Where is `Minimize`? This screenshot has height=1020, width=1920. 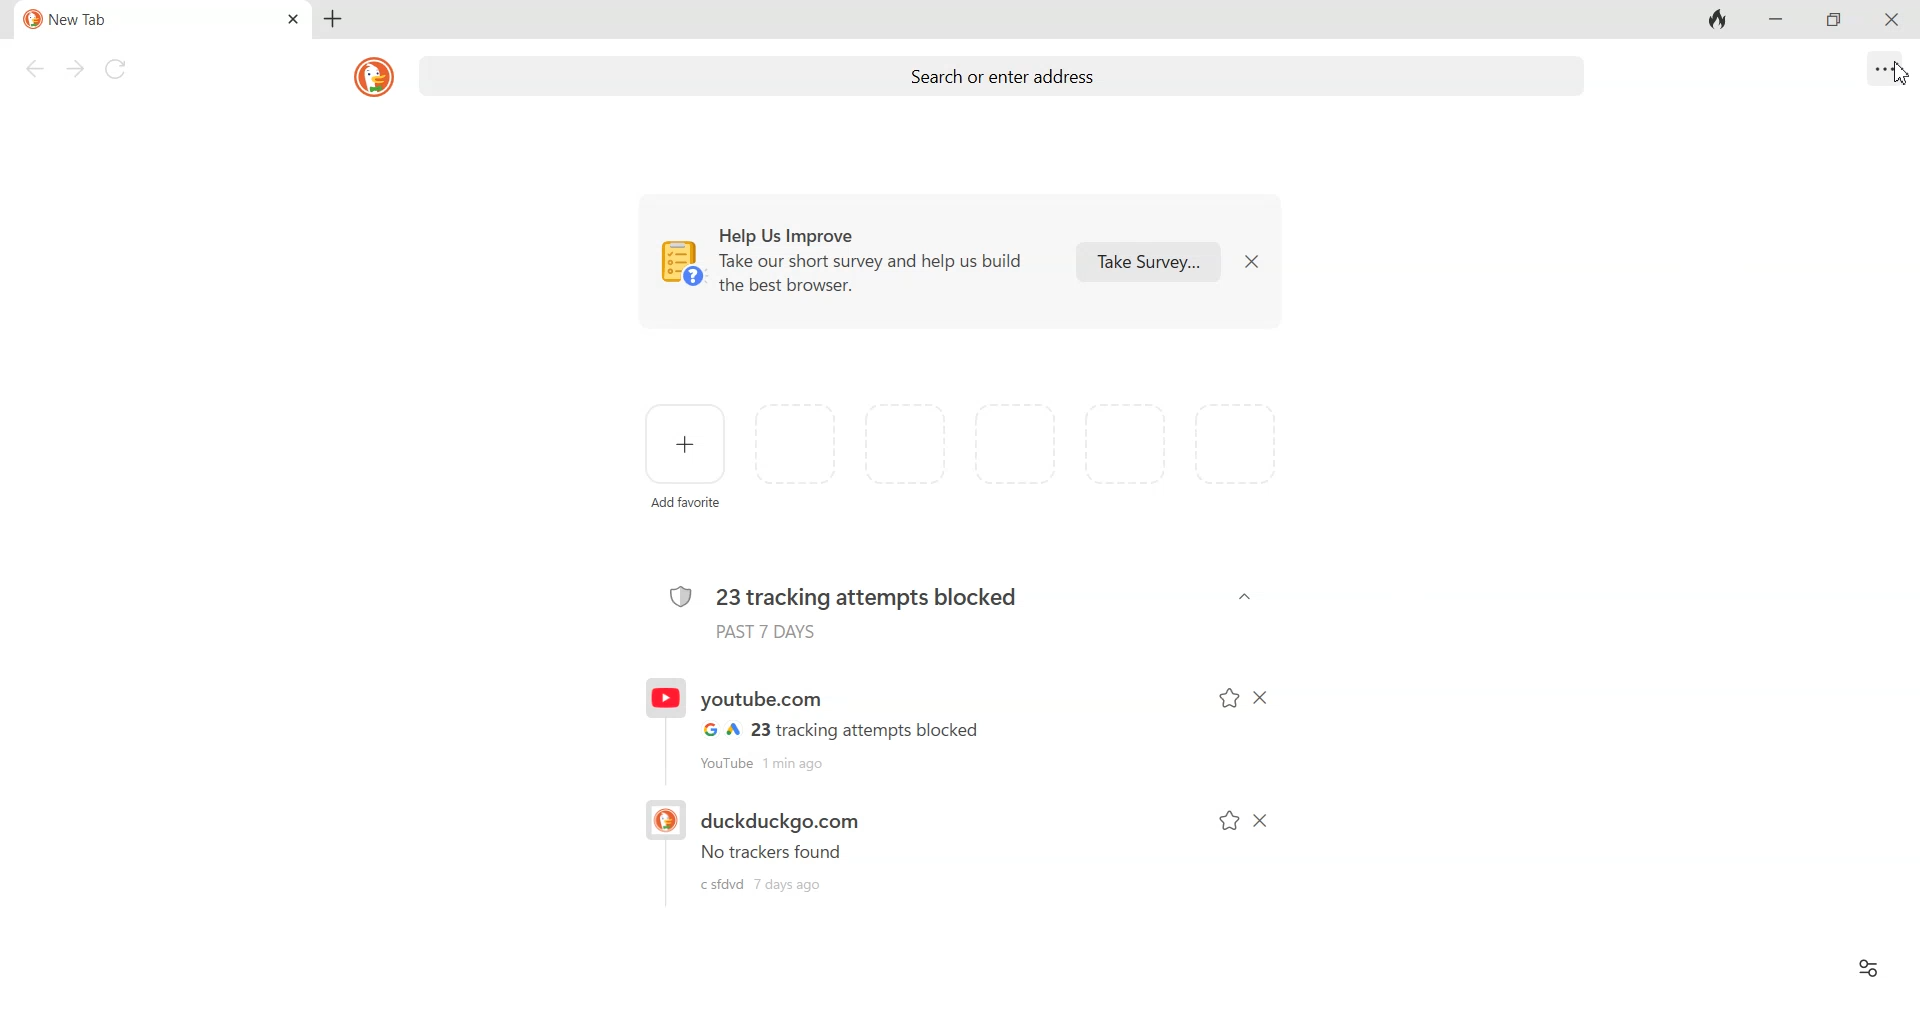
Minimize is located at coordinates (1773, 20).